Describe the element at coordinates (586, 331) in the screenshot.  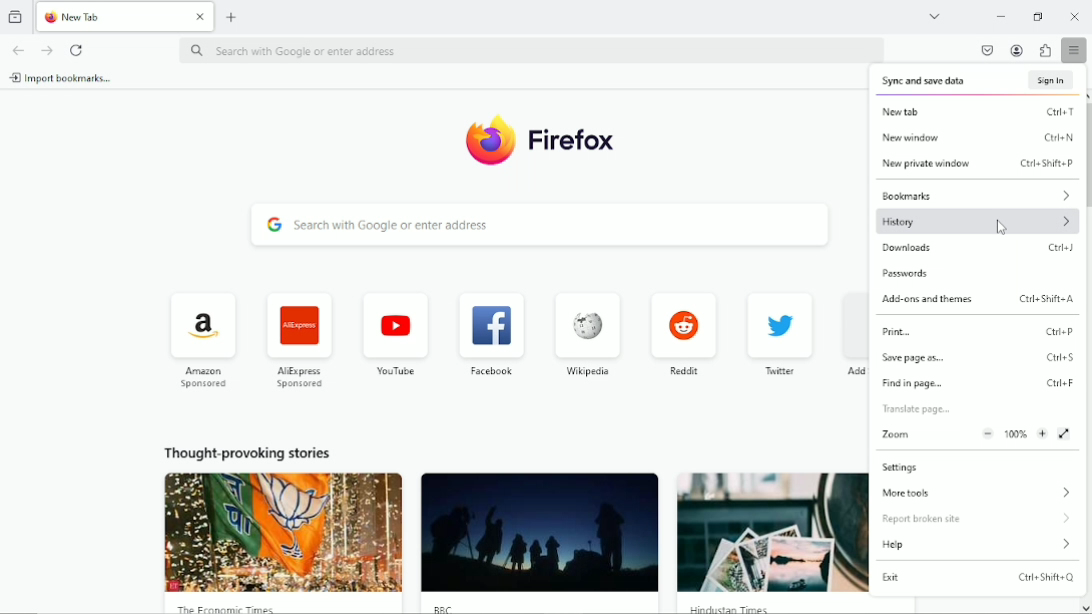
I see `Wikipedia` at that location.